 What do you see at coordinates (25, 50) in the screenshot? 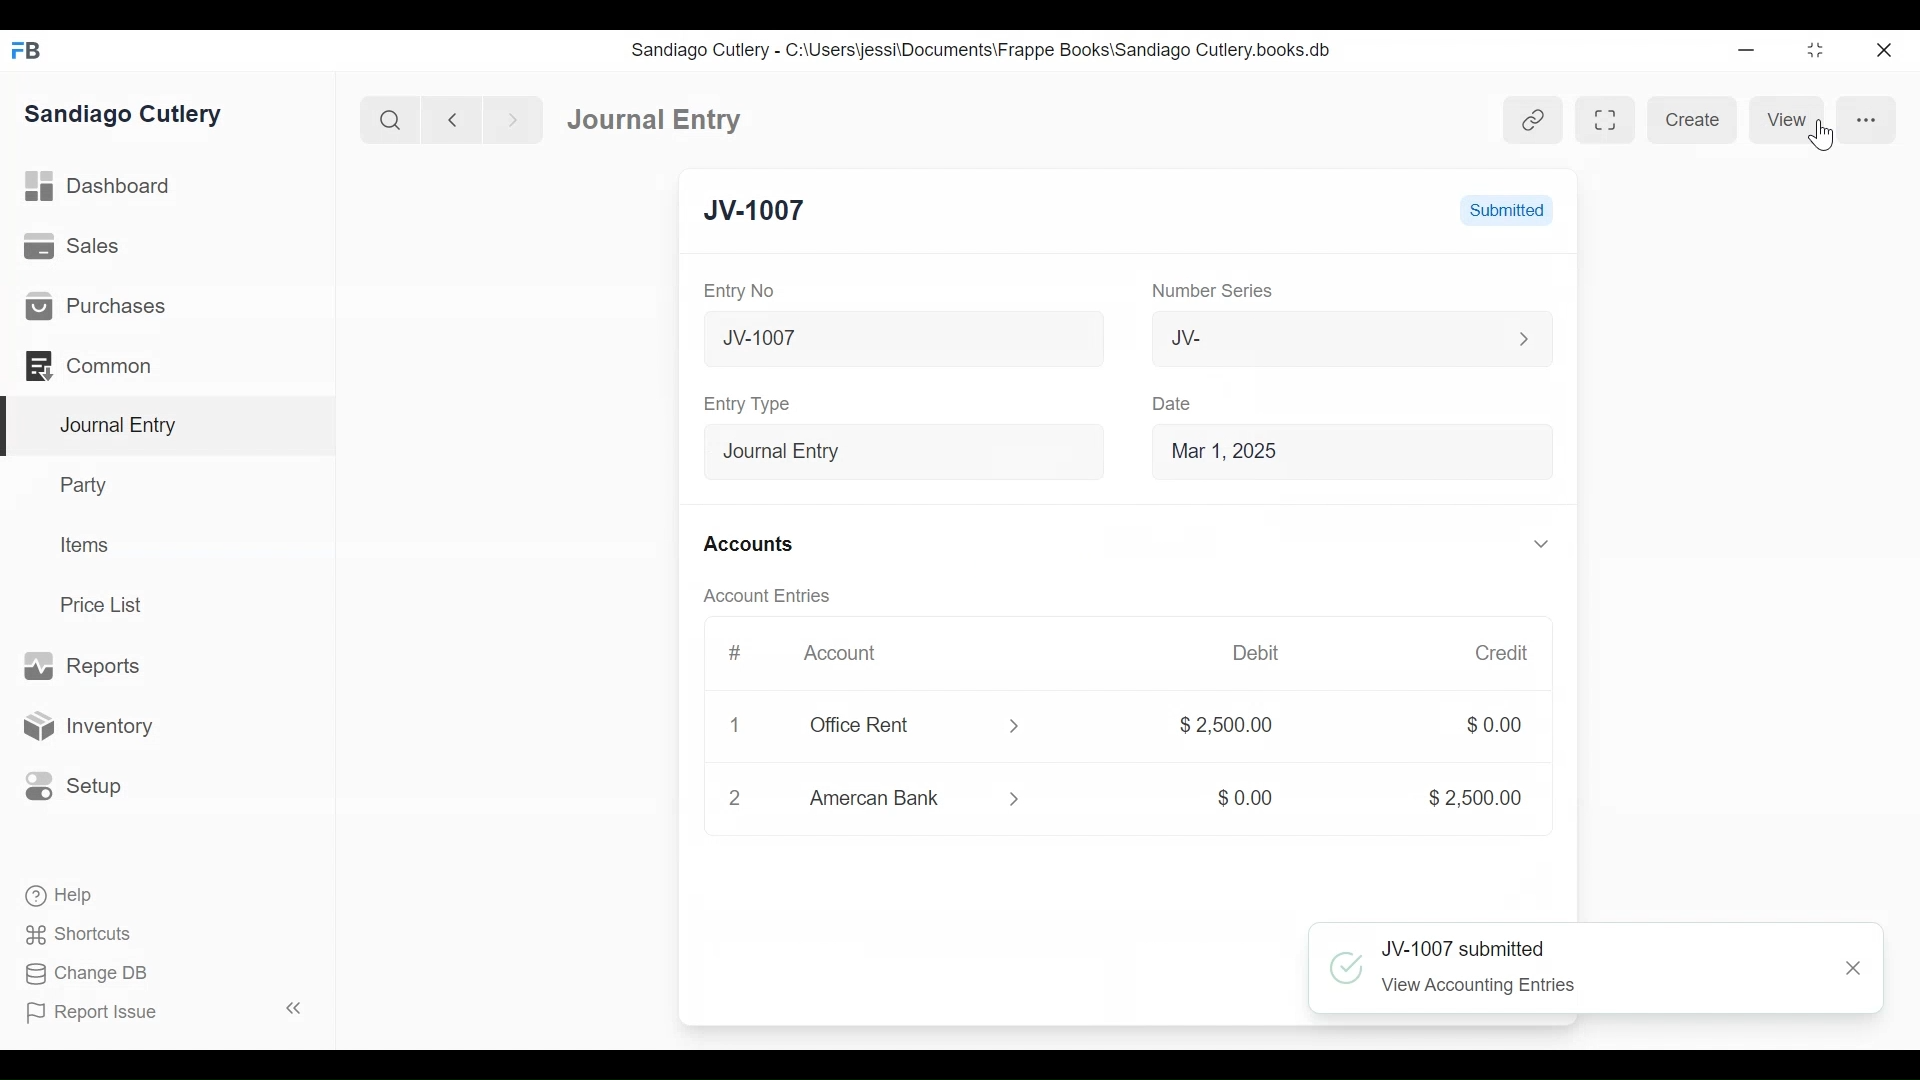
I see `FrappeBooks logo` at bounding box center [25, 50].